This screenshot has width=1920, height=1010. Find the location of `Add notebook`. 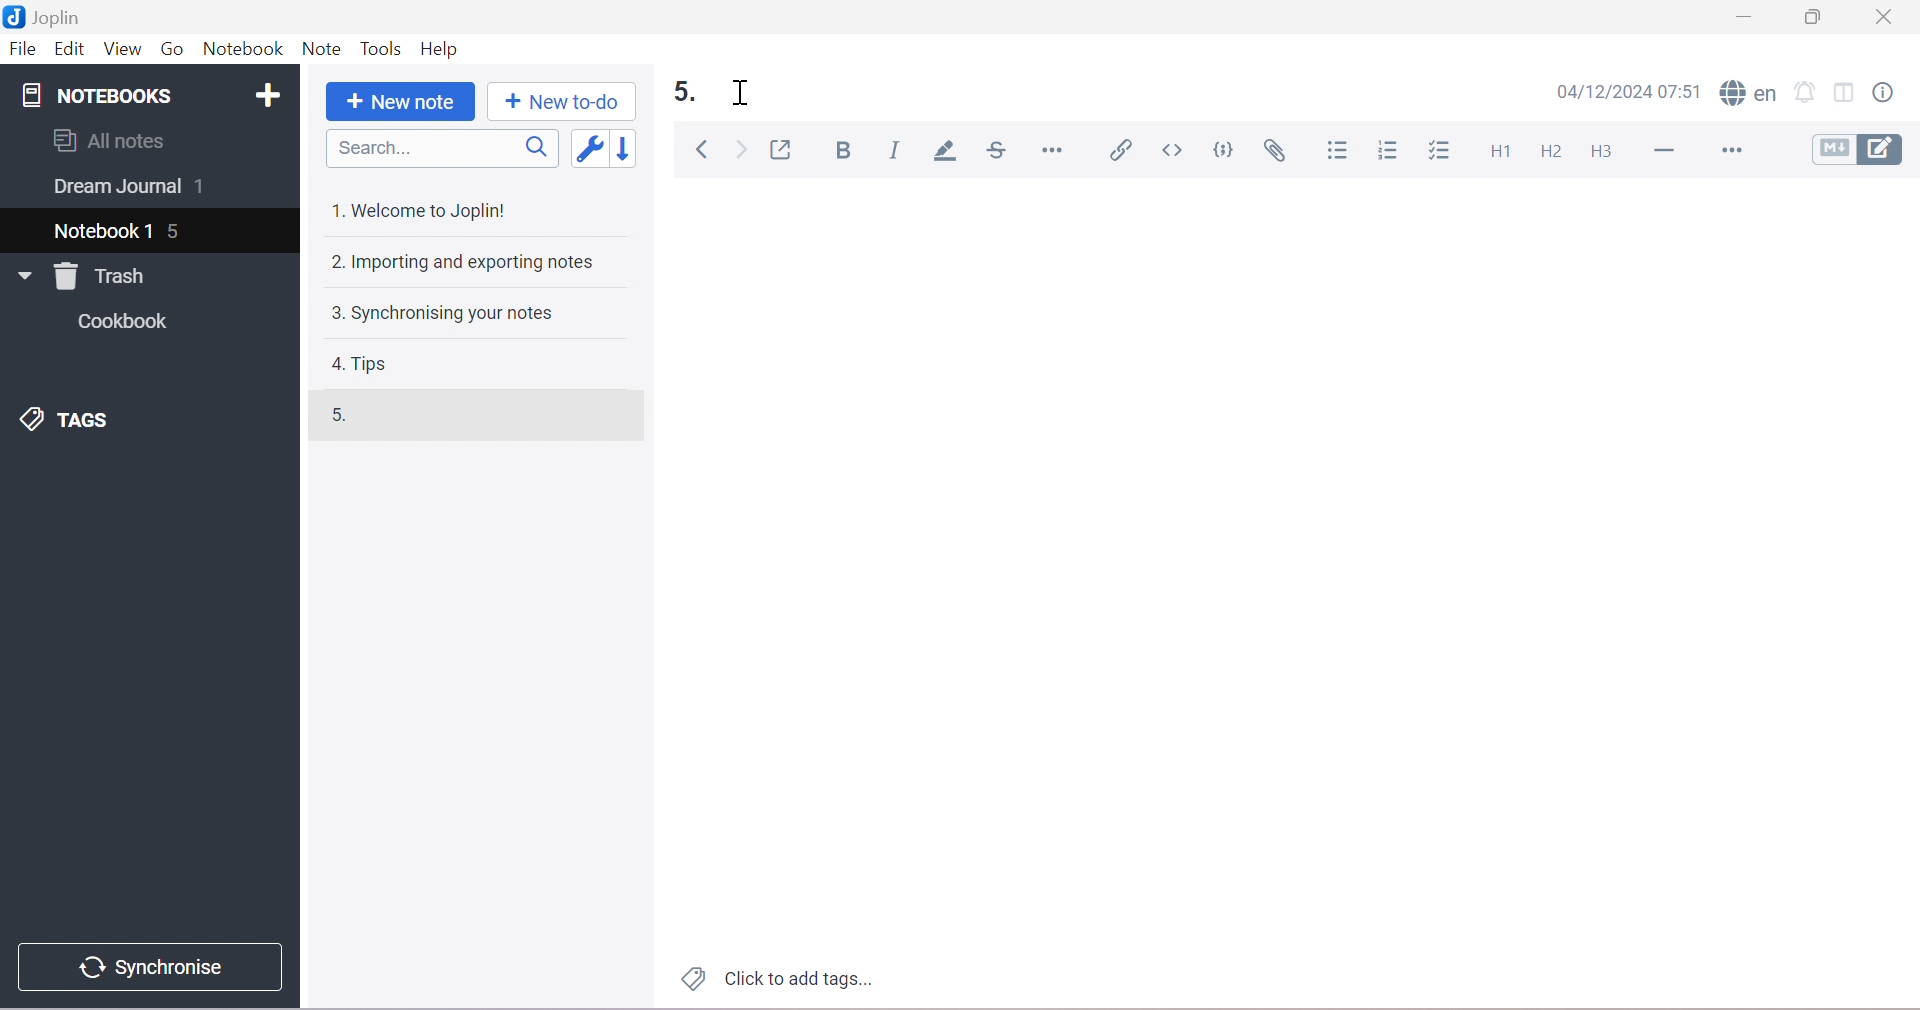

Add notebook is located at coordinates (273, 92).